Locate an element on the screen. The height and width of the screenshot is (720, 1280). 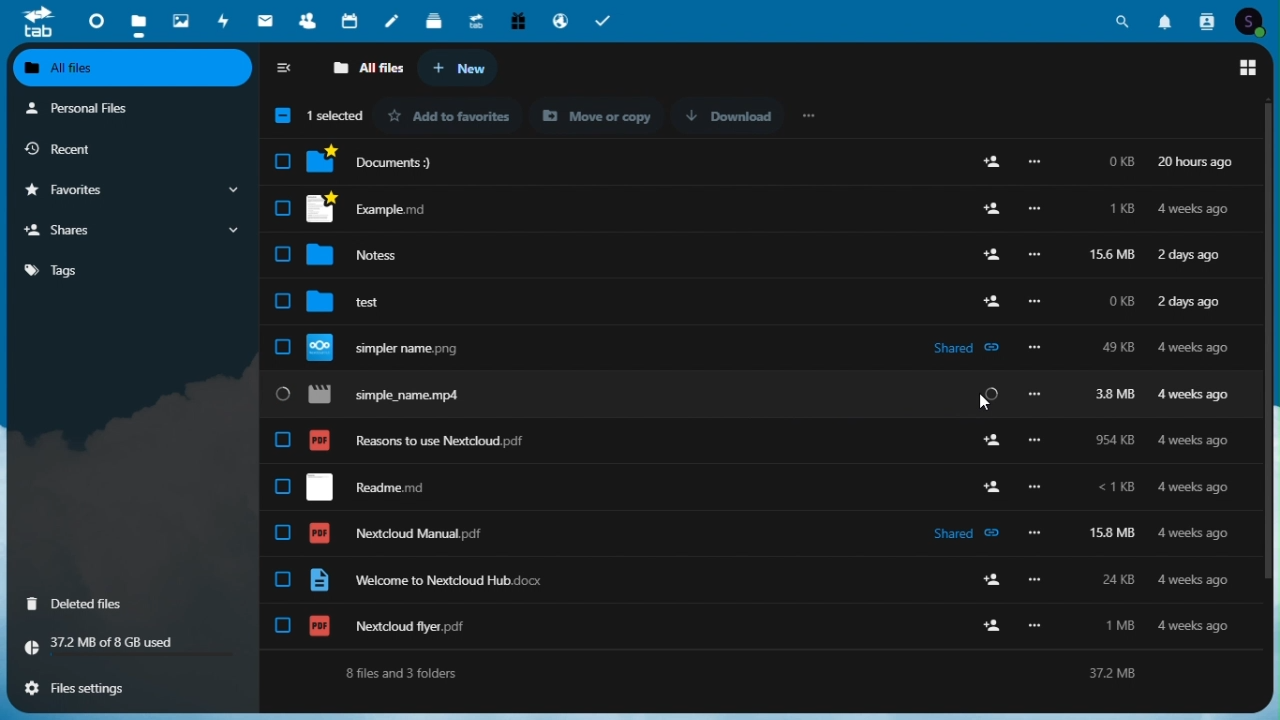
Activity is located at coordinates (225, 20).